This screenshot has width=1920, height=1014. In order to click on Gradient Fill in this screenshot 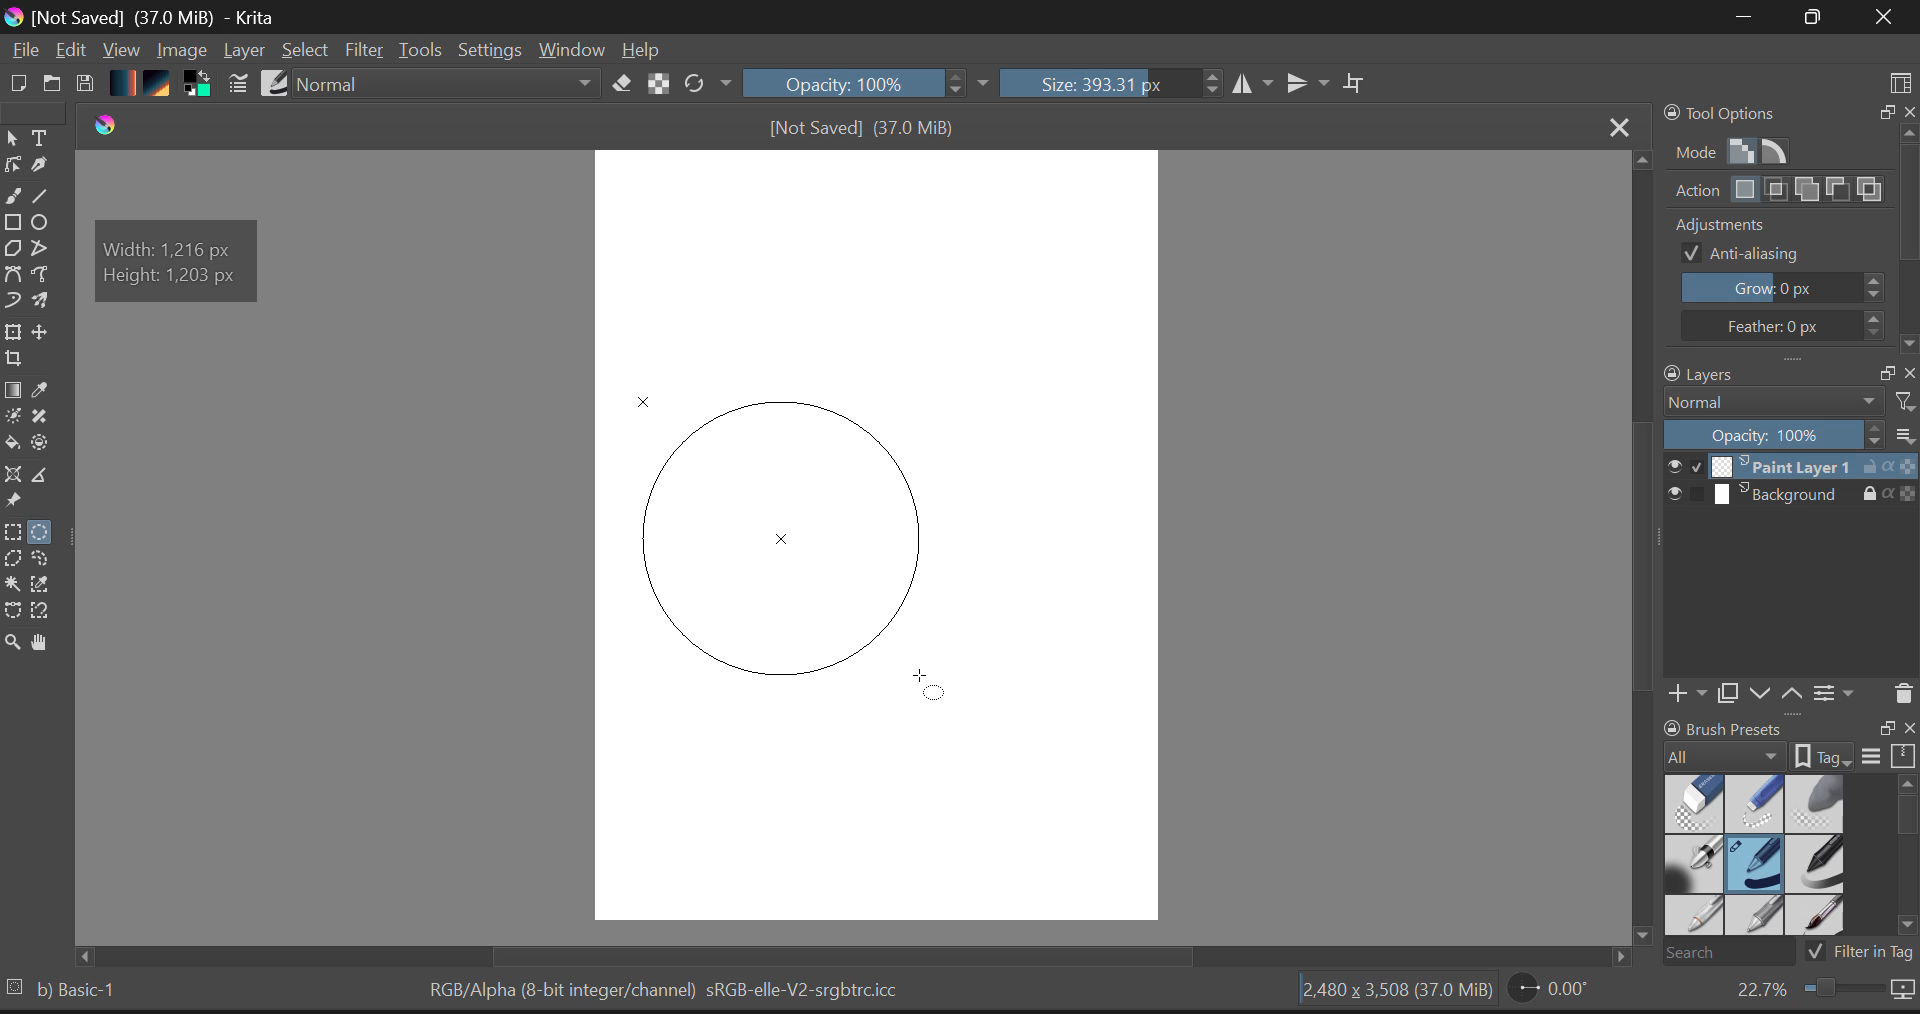, I will do `click(13, 392)`.